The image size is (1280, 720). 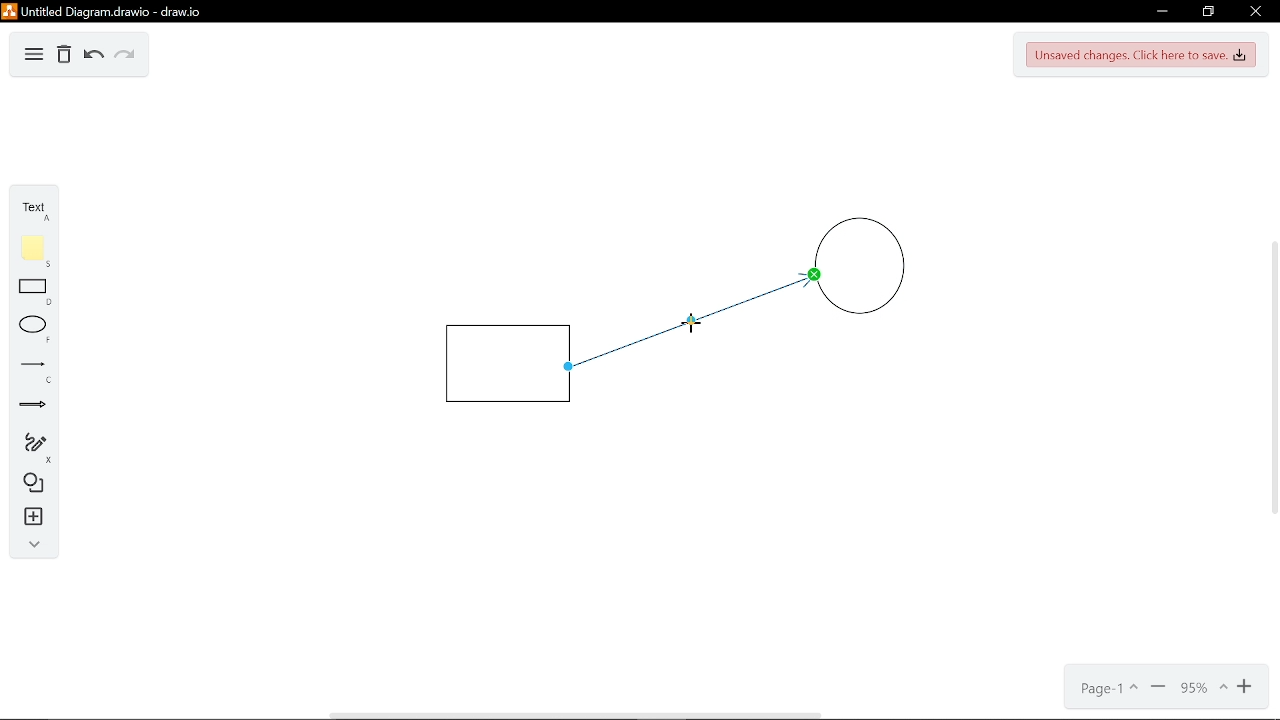 I want to click on Restore down, so click(x=1210, y=12).